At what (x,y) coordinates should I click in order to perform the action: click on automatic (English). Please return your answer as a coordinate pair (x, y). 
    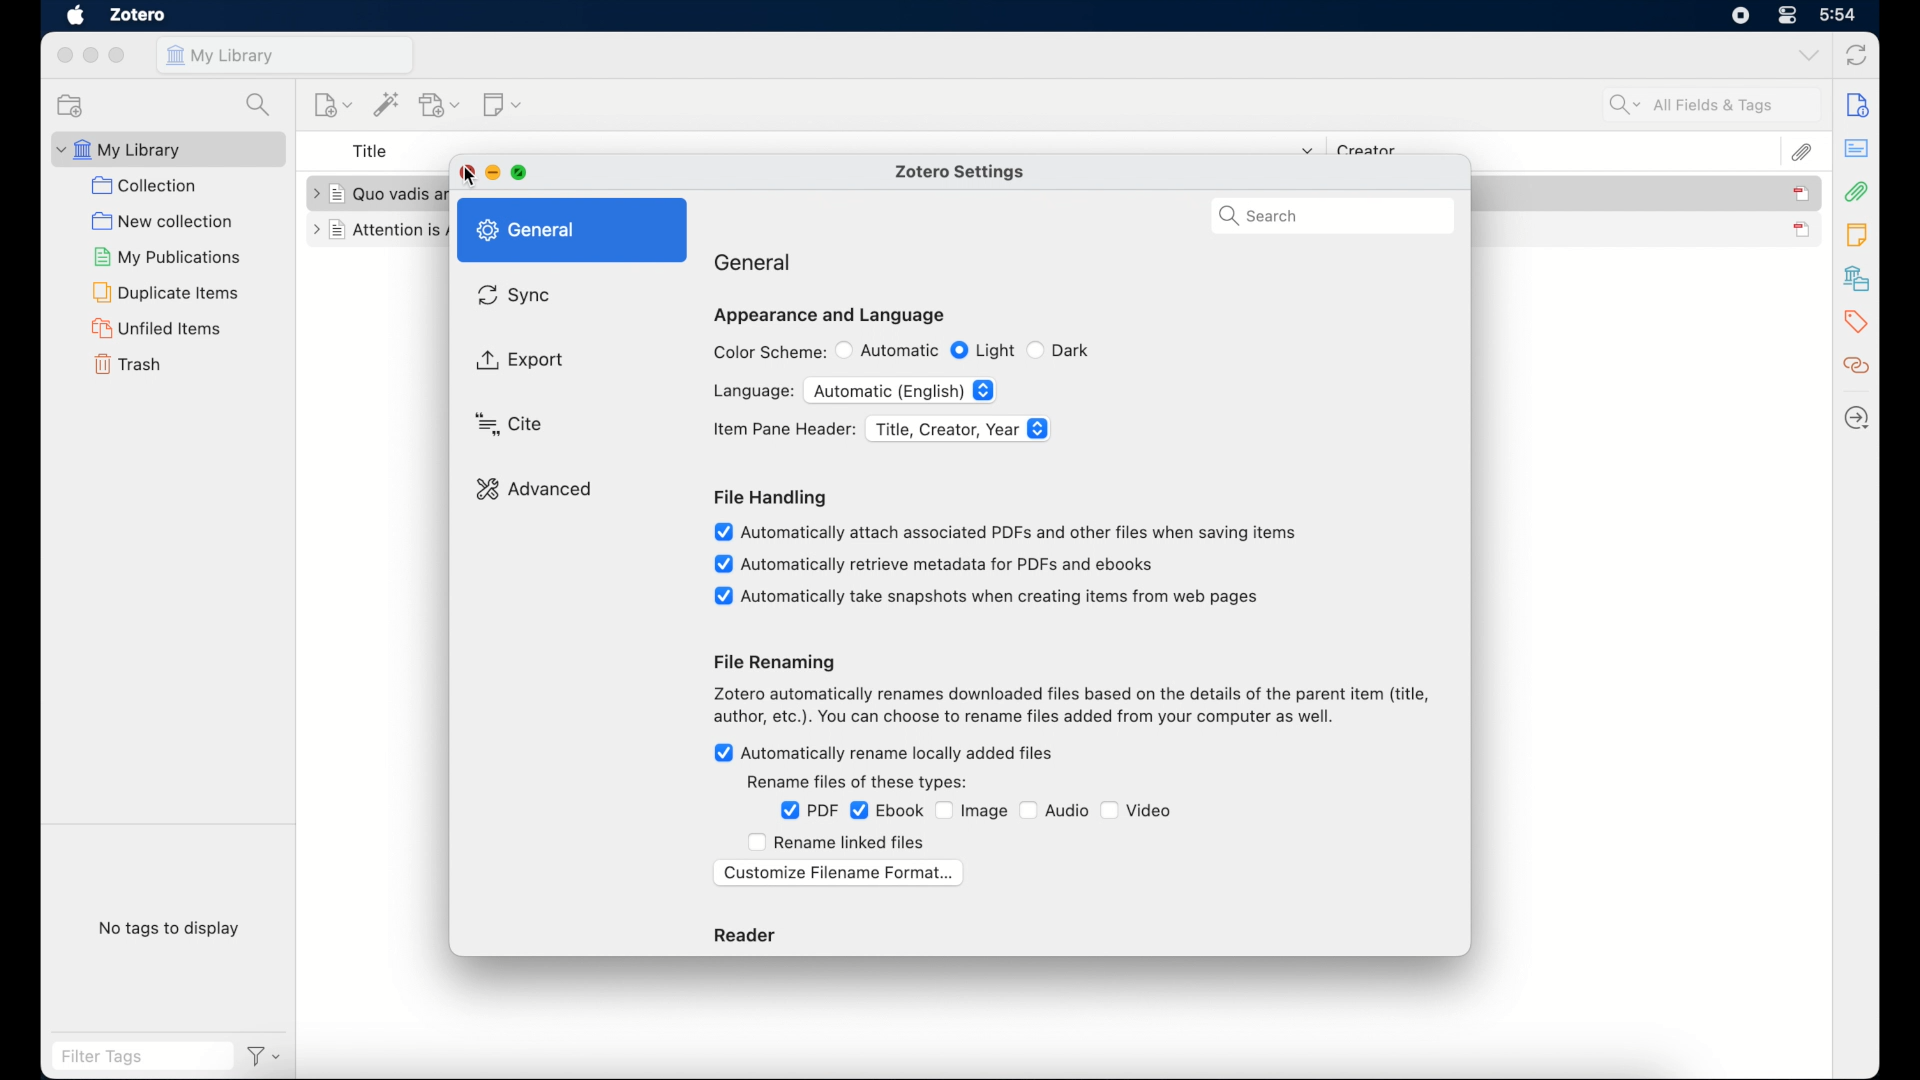
    Looking at the image, I should click on (901, 390).